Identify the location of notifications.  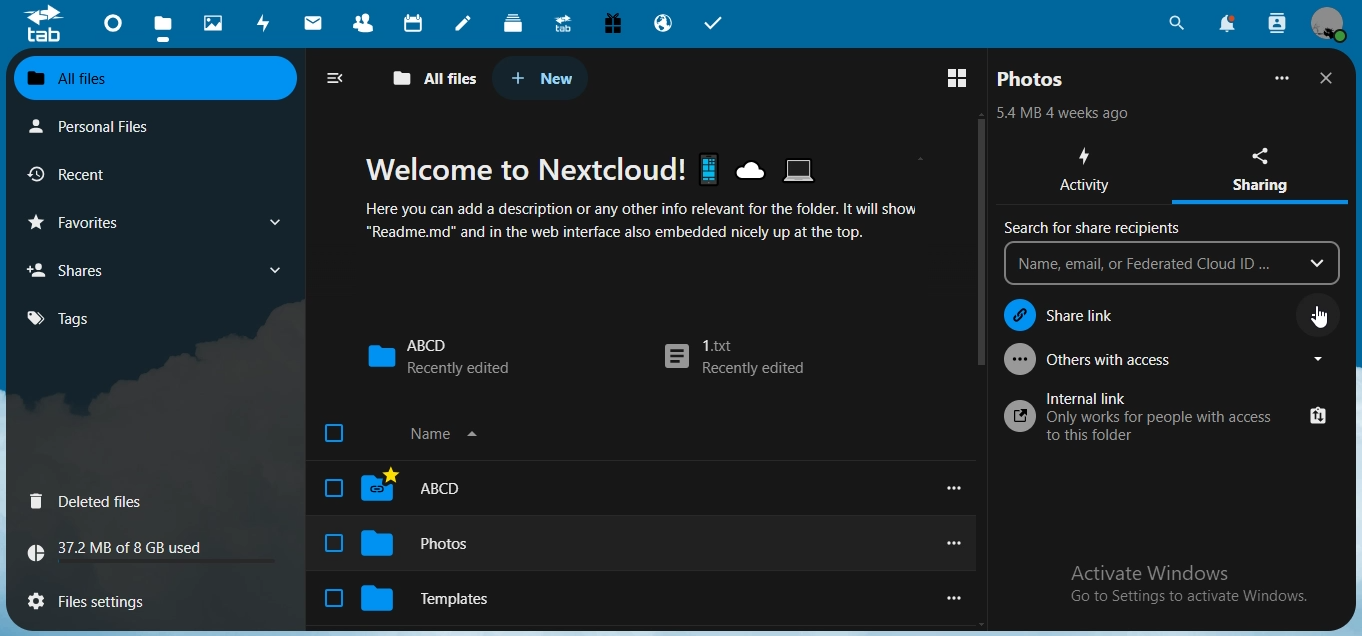
(1225, 23).